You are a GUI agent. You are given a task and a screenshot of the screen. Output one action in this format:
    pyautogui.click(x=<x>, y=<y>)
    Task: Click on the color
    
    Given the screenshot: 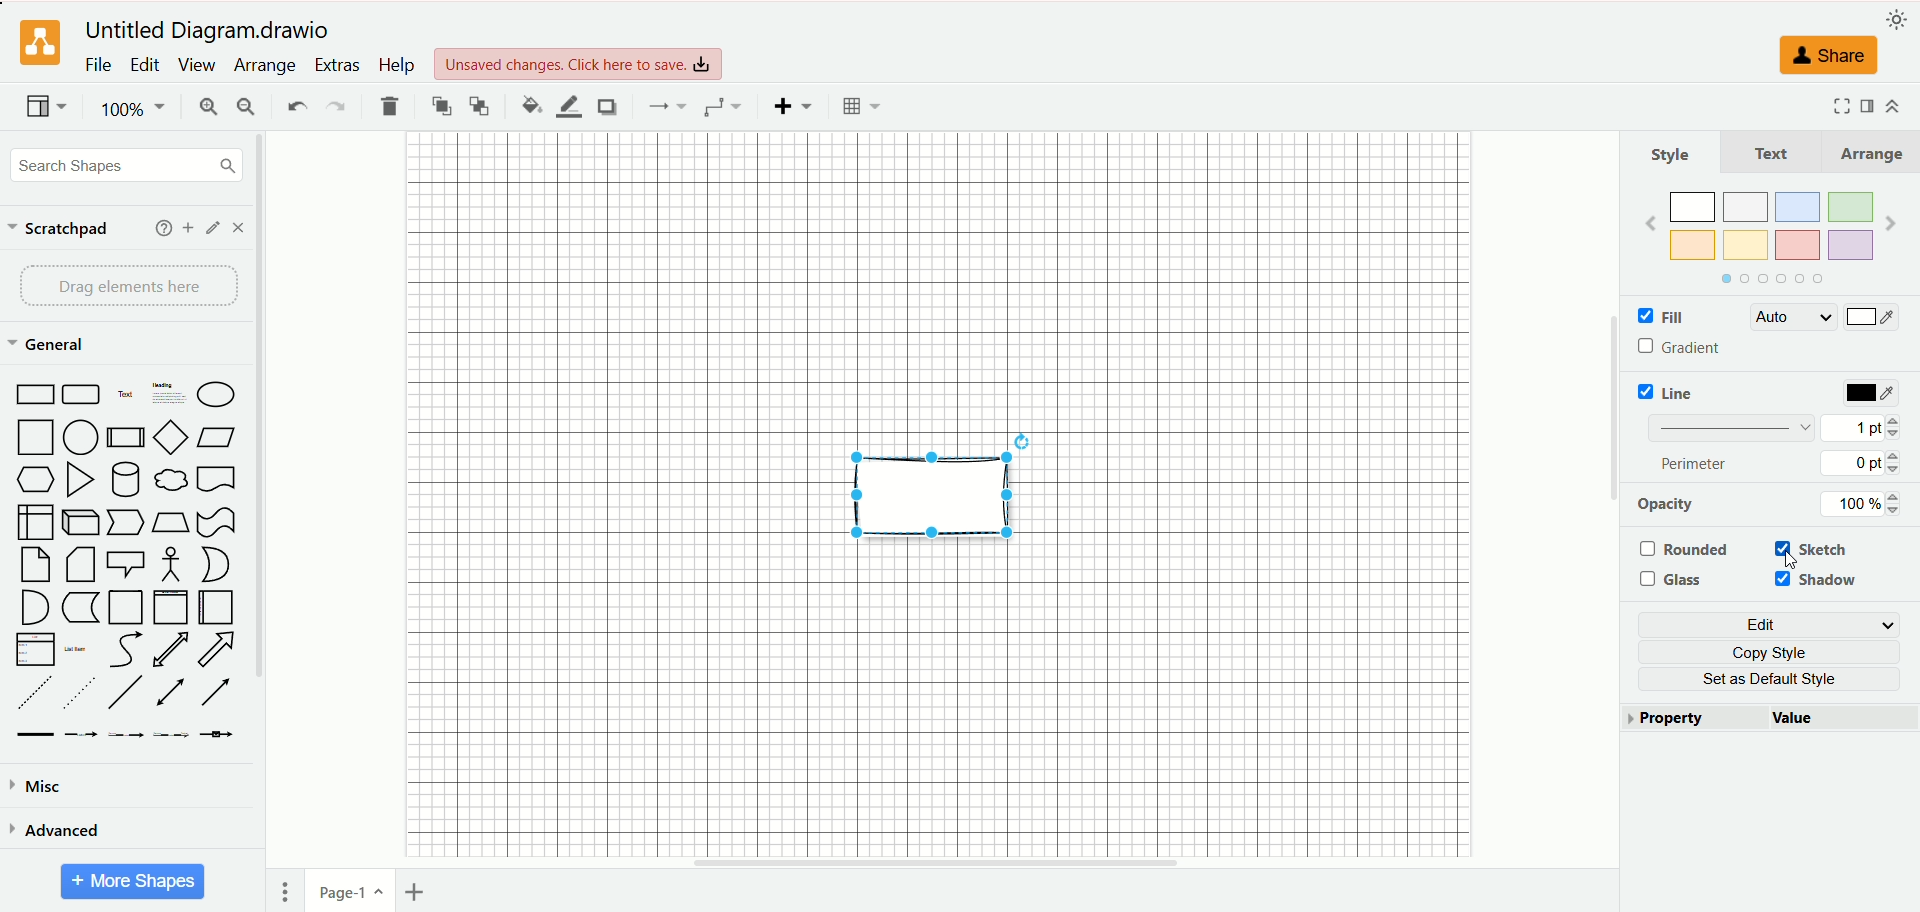 What is the action you would take?
    pyautogui.click(x=1873, y=394)
    